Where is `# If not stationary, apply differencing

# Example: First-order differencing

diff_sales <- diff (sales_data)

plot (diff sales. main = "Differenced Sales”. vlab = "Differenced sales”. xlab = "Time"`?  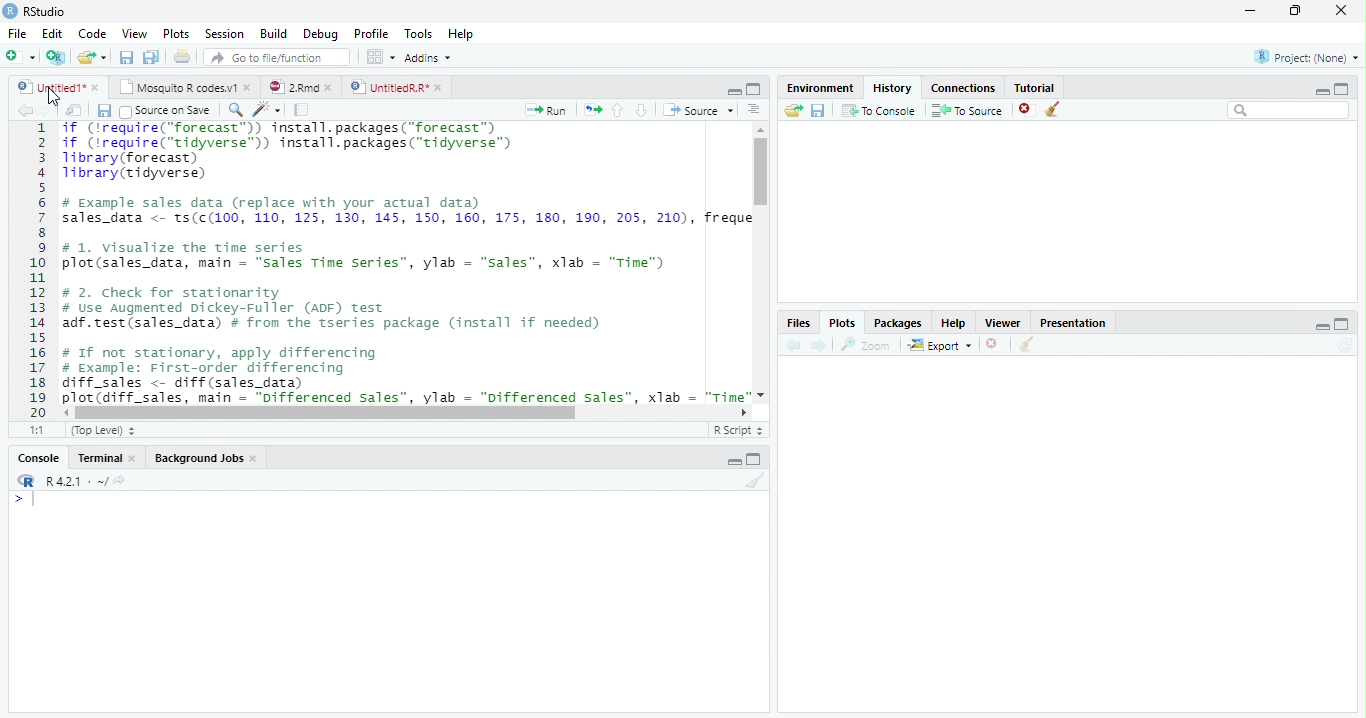
# If not stationary, apply differencing

# Example: First-order differencing

diff_sales <- diff (sales_data)

plot (diff sales. main = "Differenced Sales”. vlab = "Differenced sales”. xlab = "Time" is located at coordinates (405, 375).